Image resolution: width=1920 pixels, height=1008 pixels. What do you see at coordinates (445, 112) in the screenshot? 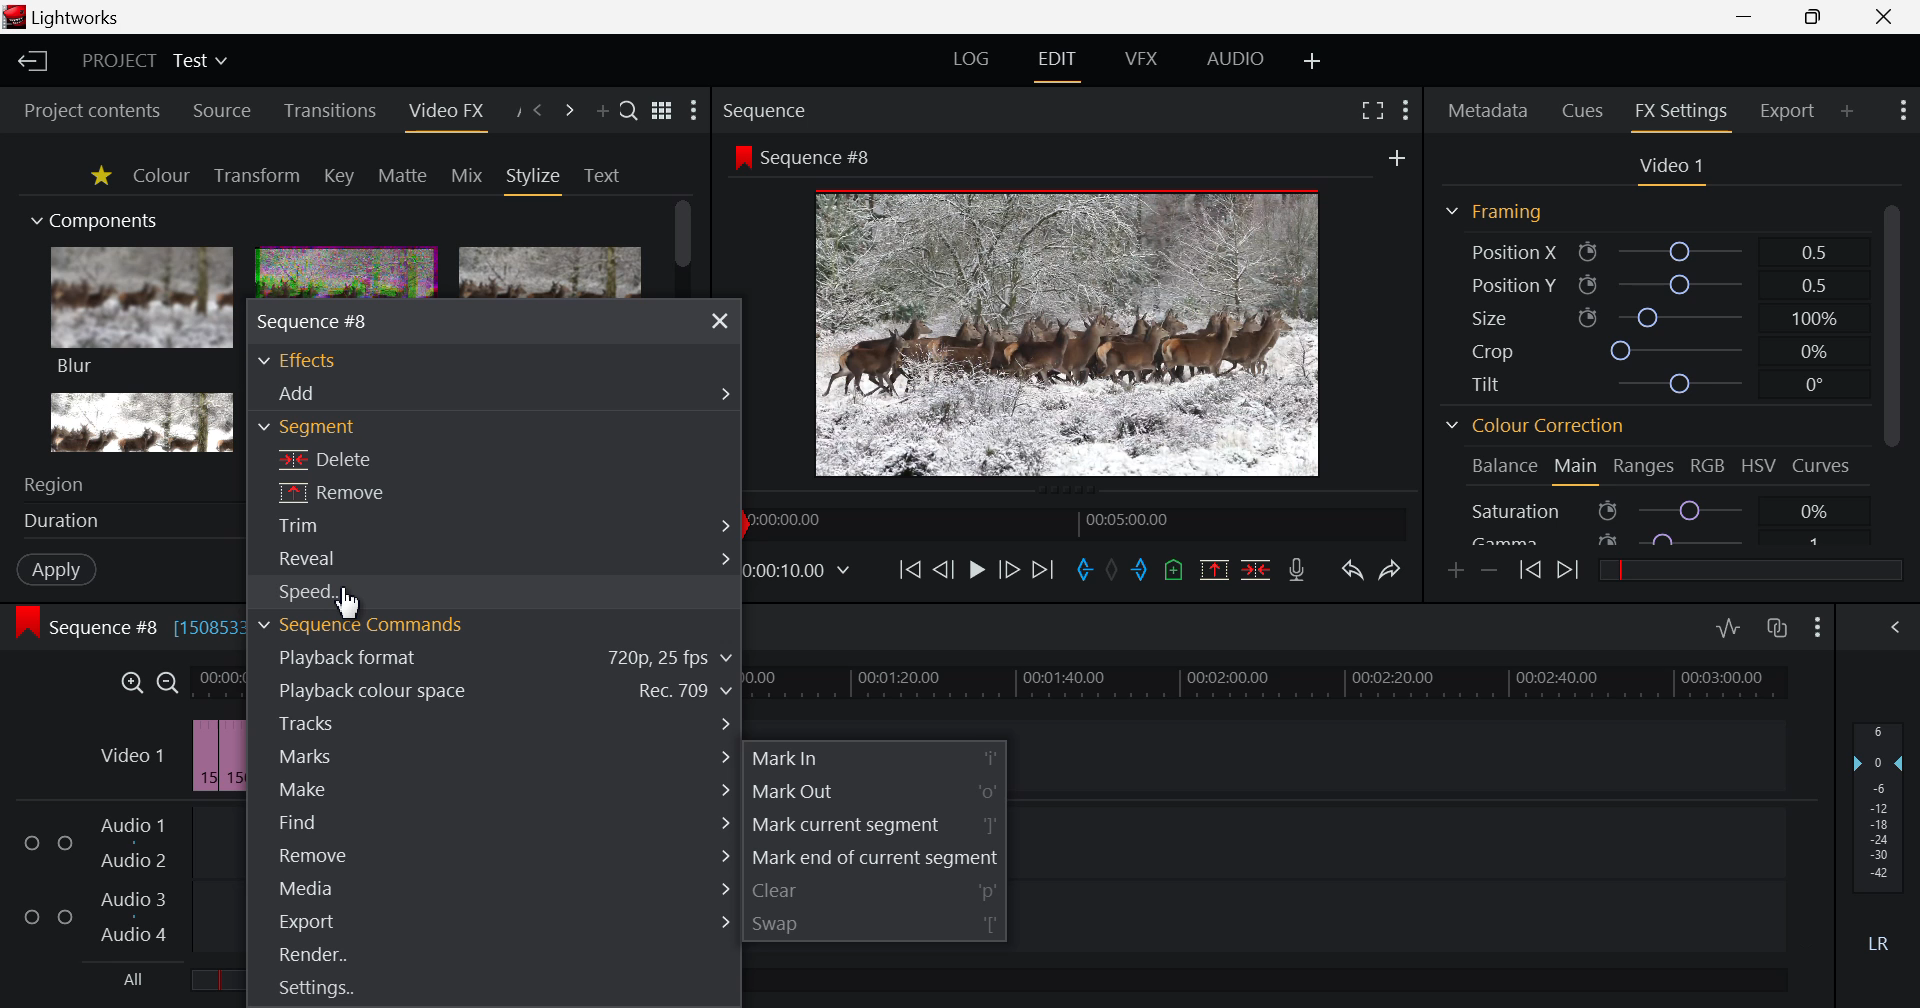
I see `Video FX` at bounding box center [445, 112].